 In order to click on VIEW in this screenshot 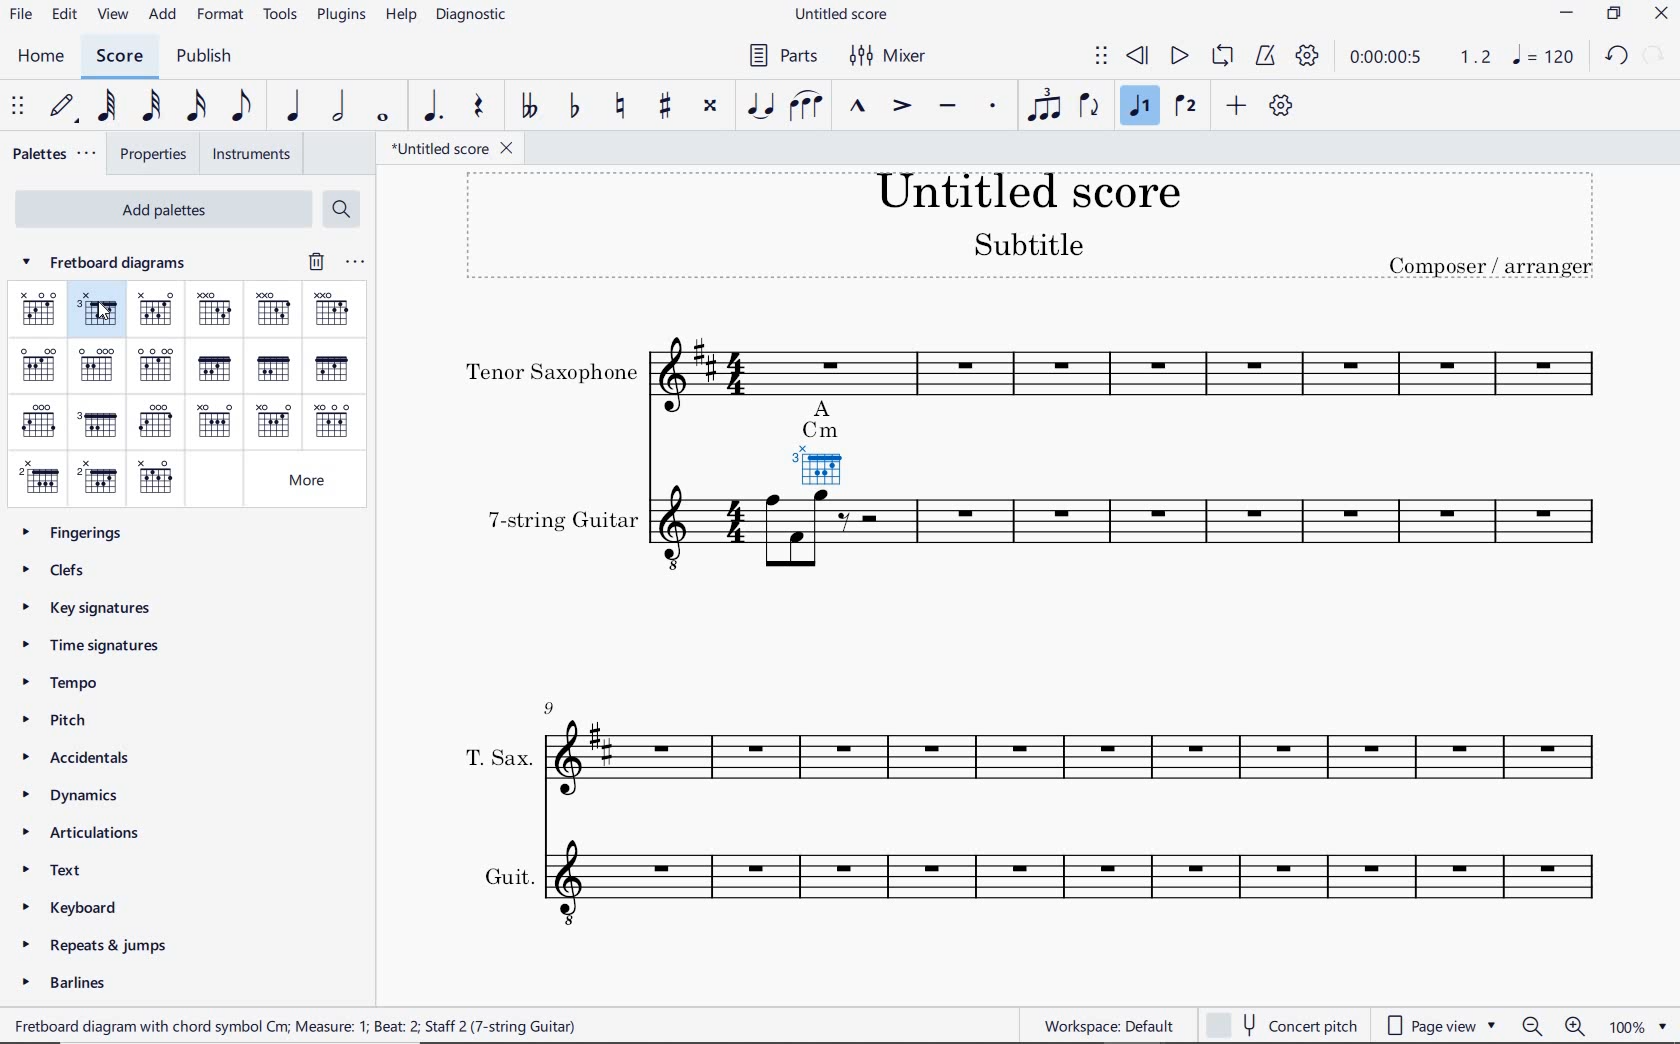, I will do `click(112, 14)`.